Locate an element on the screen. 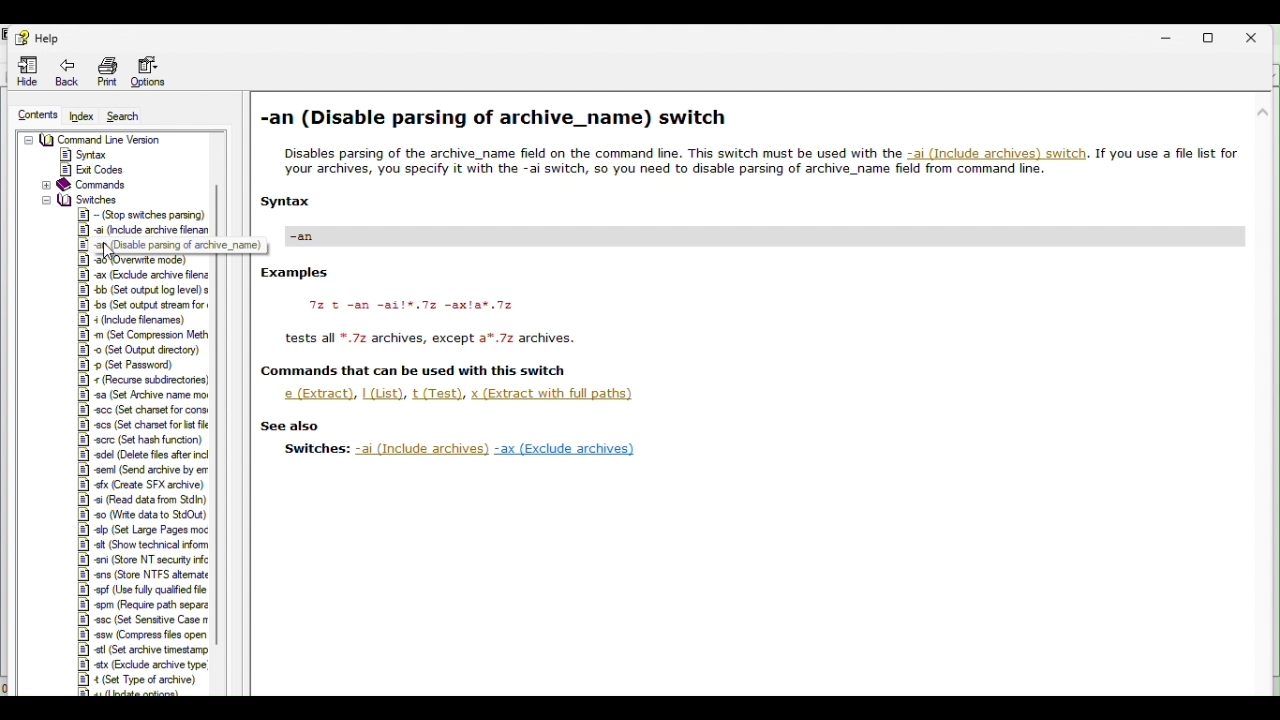 The image size is (1280, 720). (Extract), | (List), t (Test), x (Extract with full paths) is located at coordinates (465, 394).